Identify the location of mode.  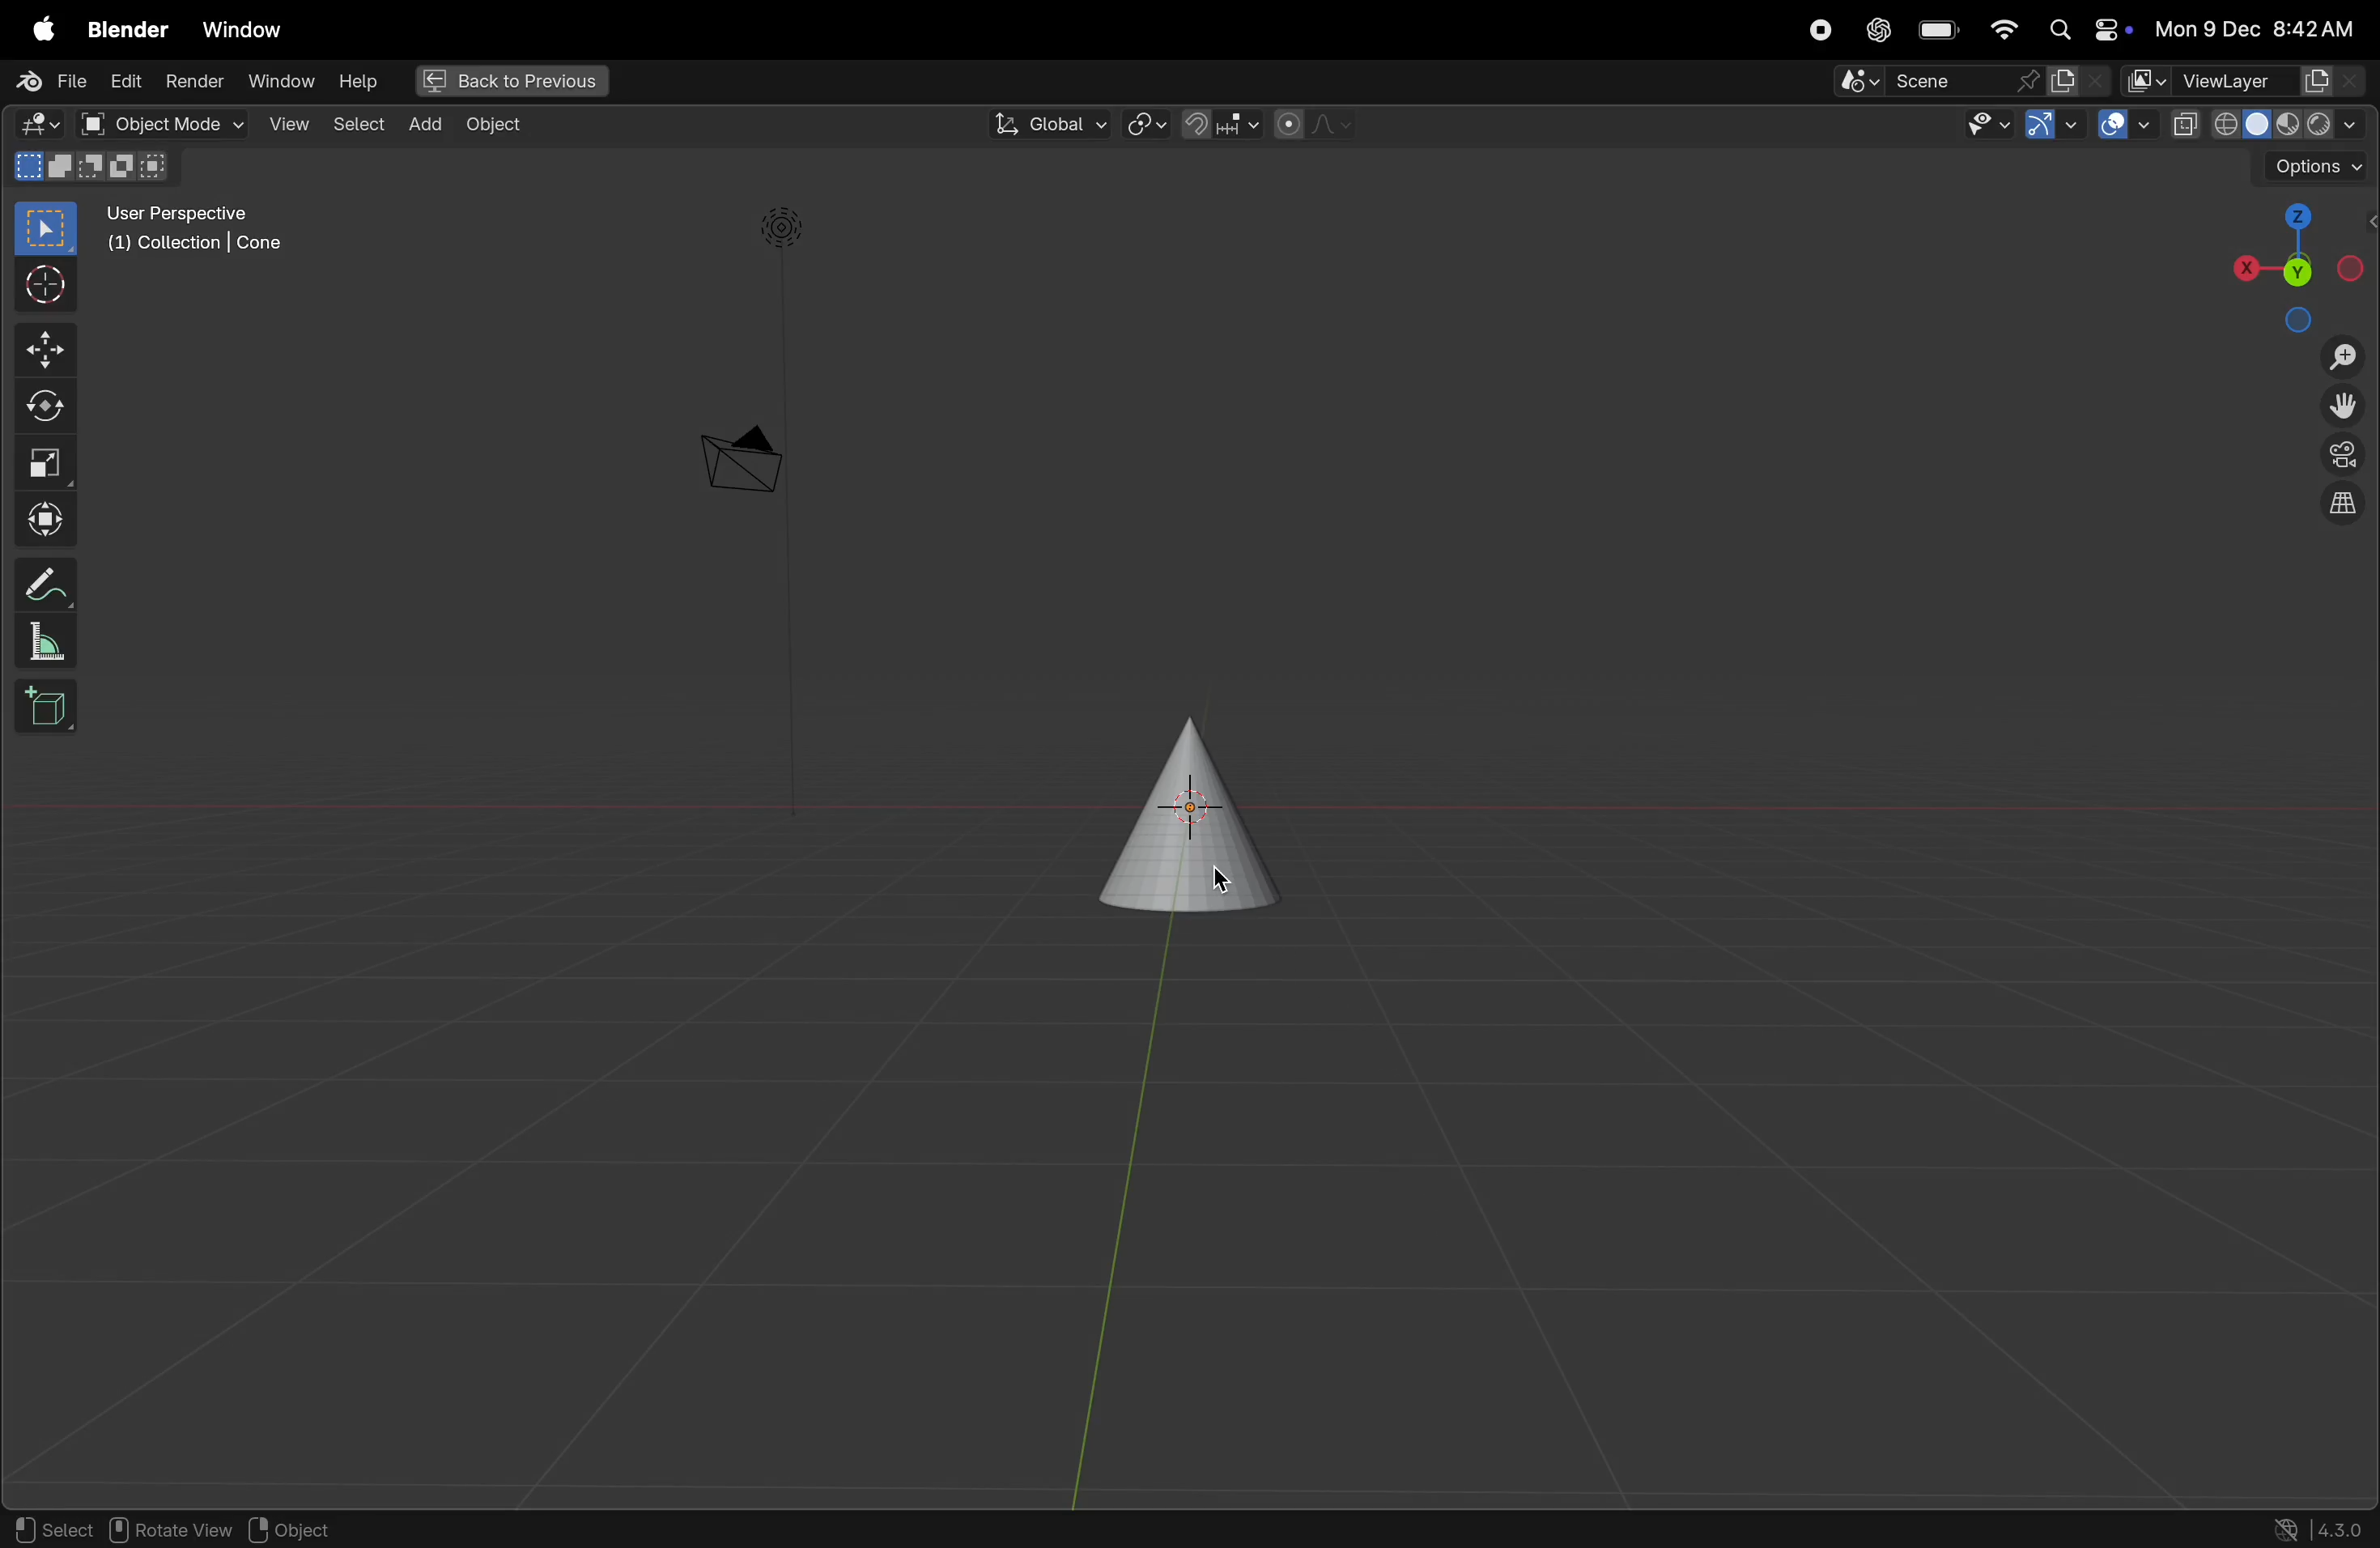
(96, 166).